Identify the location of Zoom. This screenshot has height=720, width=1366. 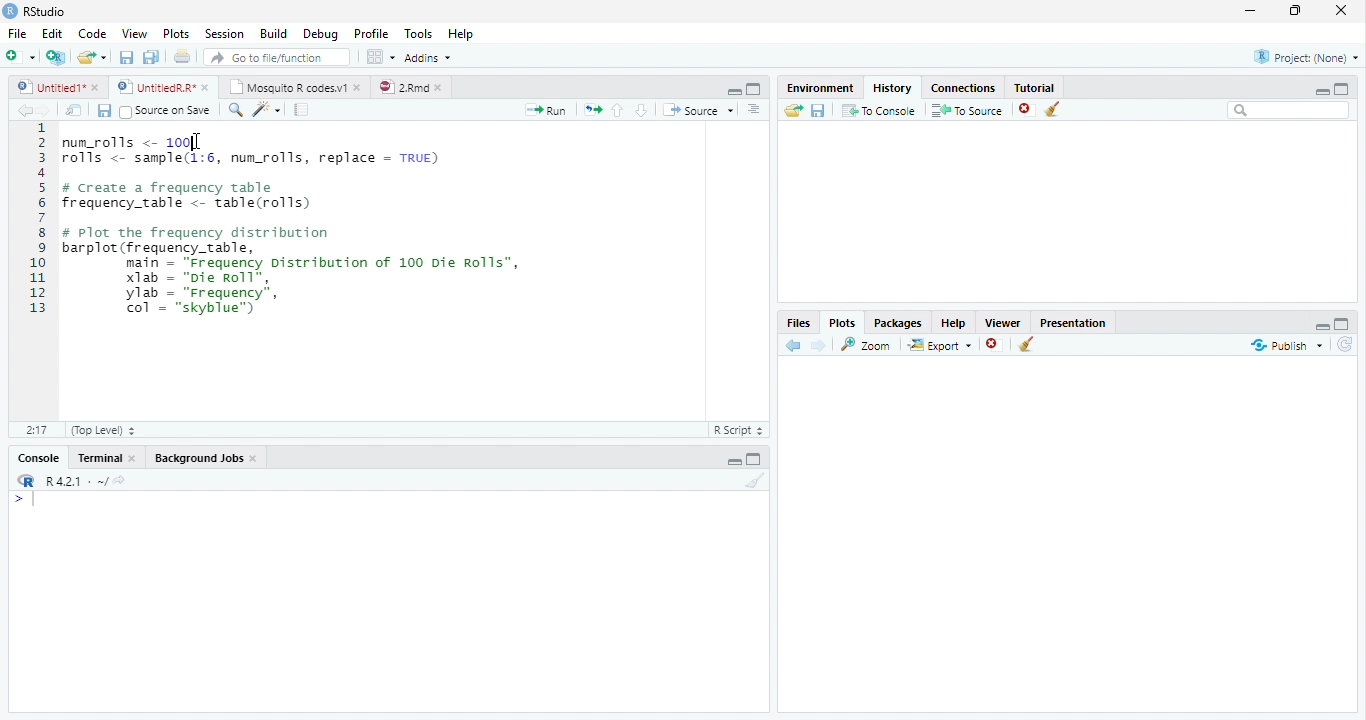
(868, 345).